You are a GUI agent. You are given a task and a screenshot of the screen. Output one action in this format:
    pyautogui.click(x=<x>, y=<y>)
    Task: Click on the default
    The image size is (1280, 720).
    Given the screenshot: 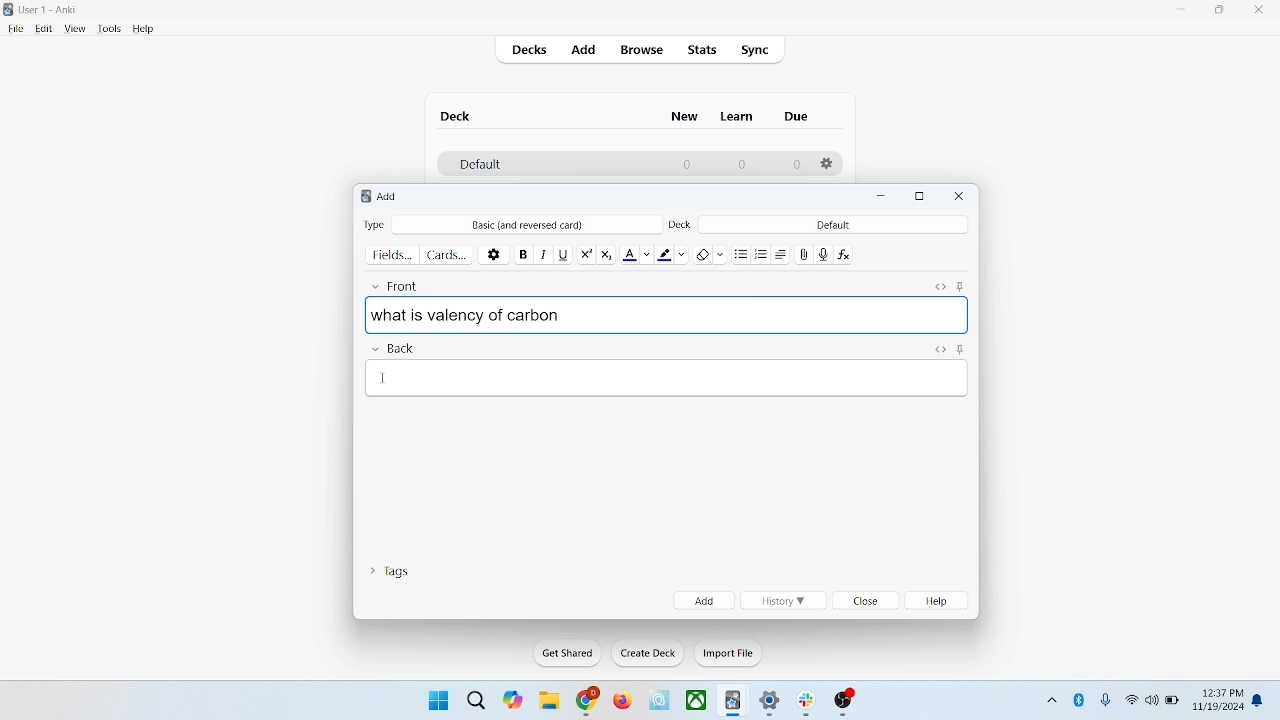 What is the action you would take?
    pyautogui.click(x=833, y=224)
    